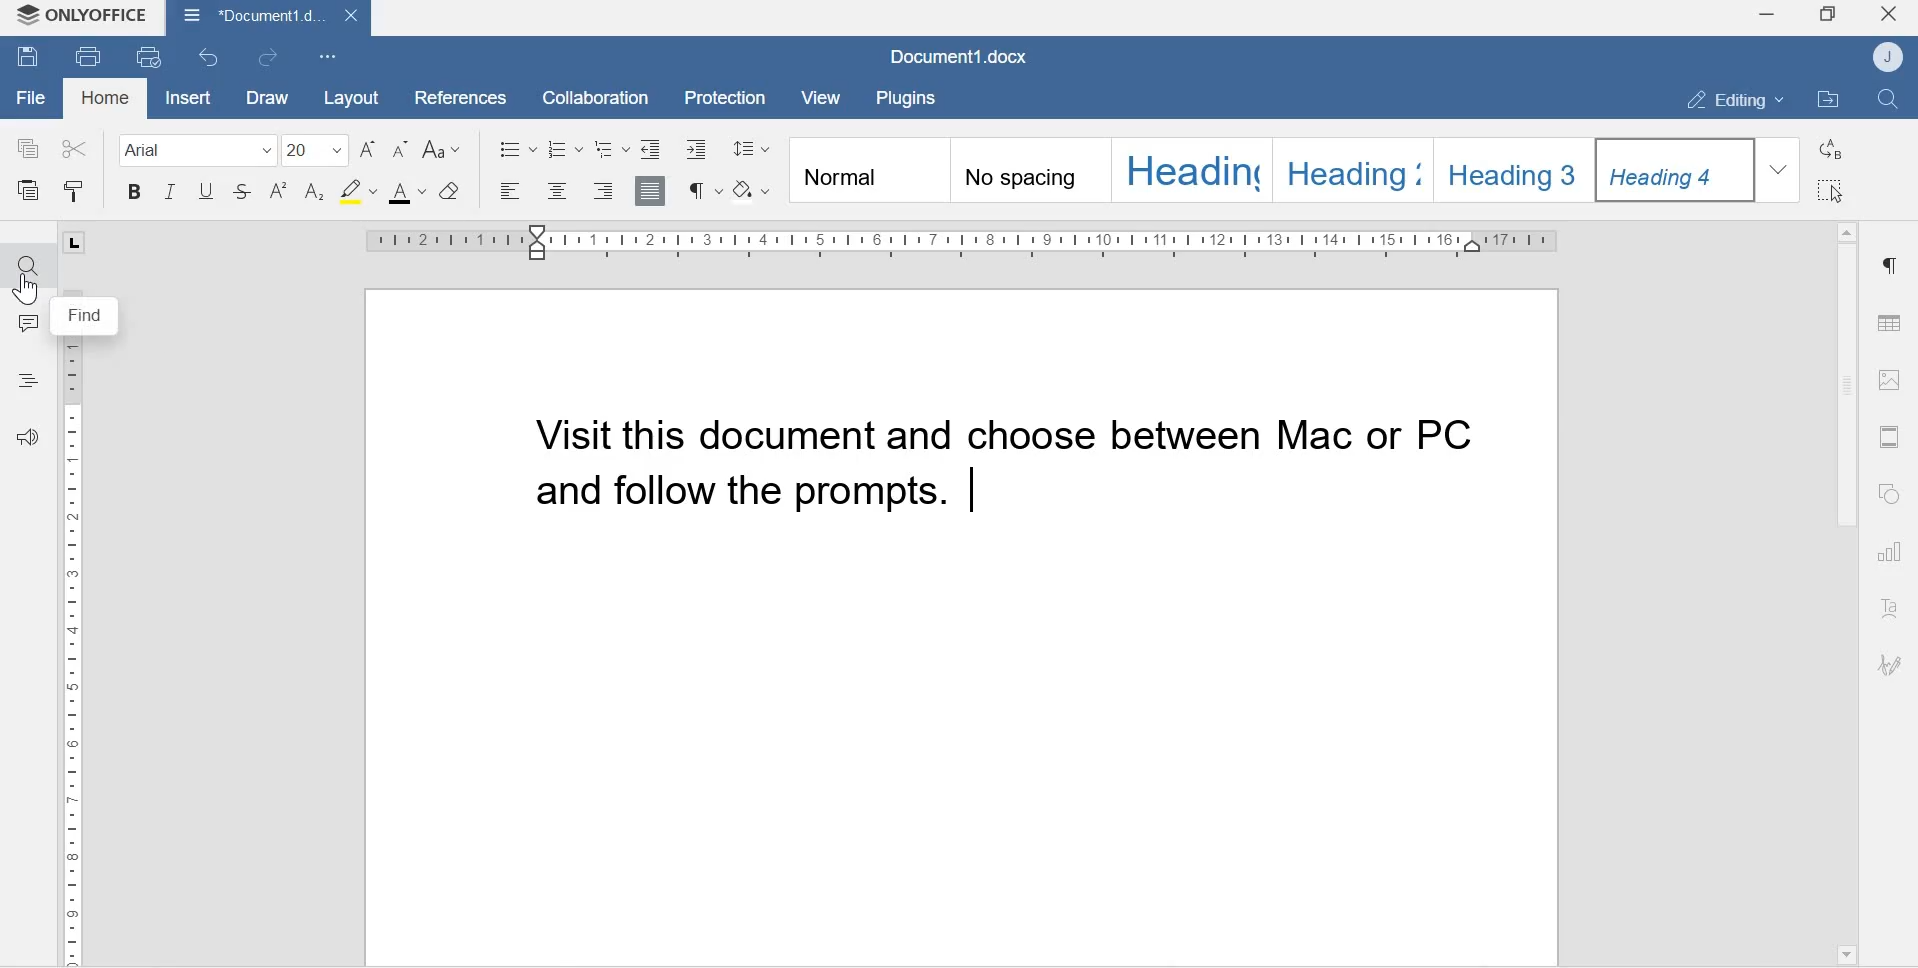 The image size is (1918, 968). I want to click on font color, so click(408, 193).